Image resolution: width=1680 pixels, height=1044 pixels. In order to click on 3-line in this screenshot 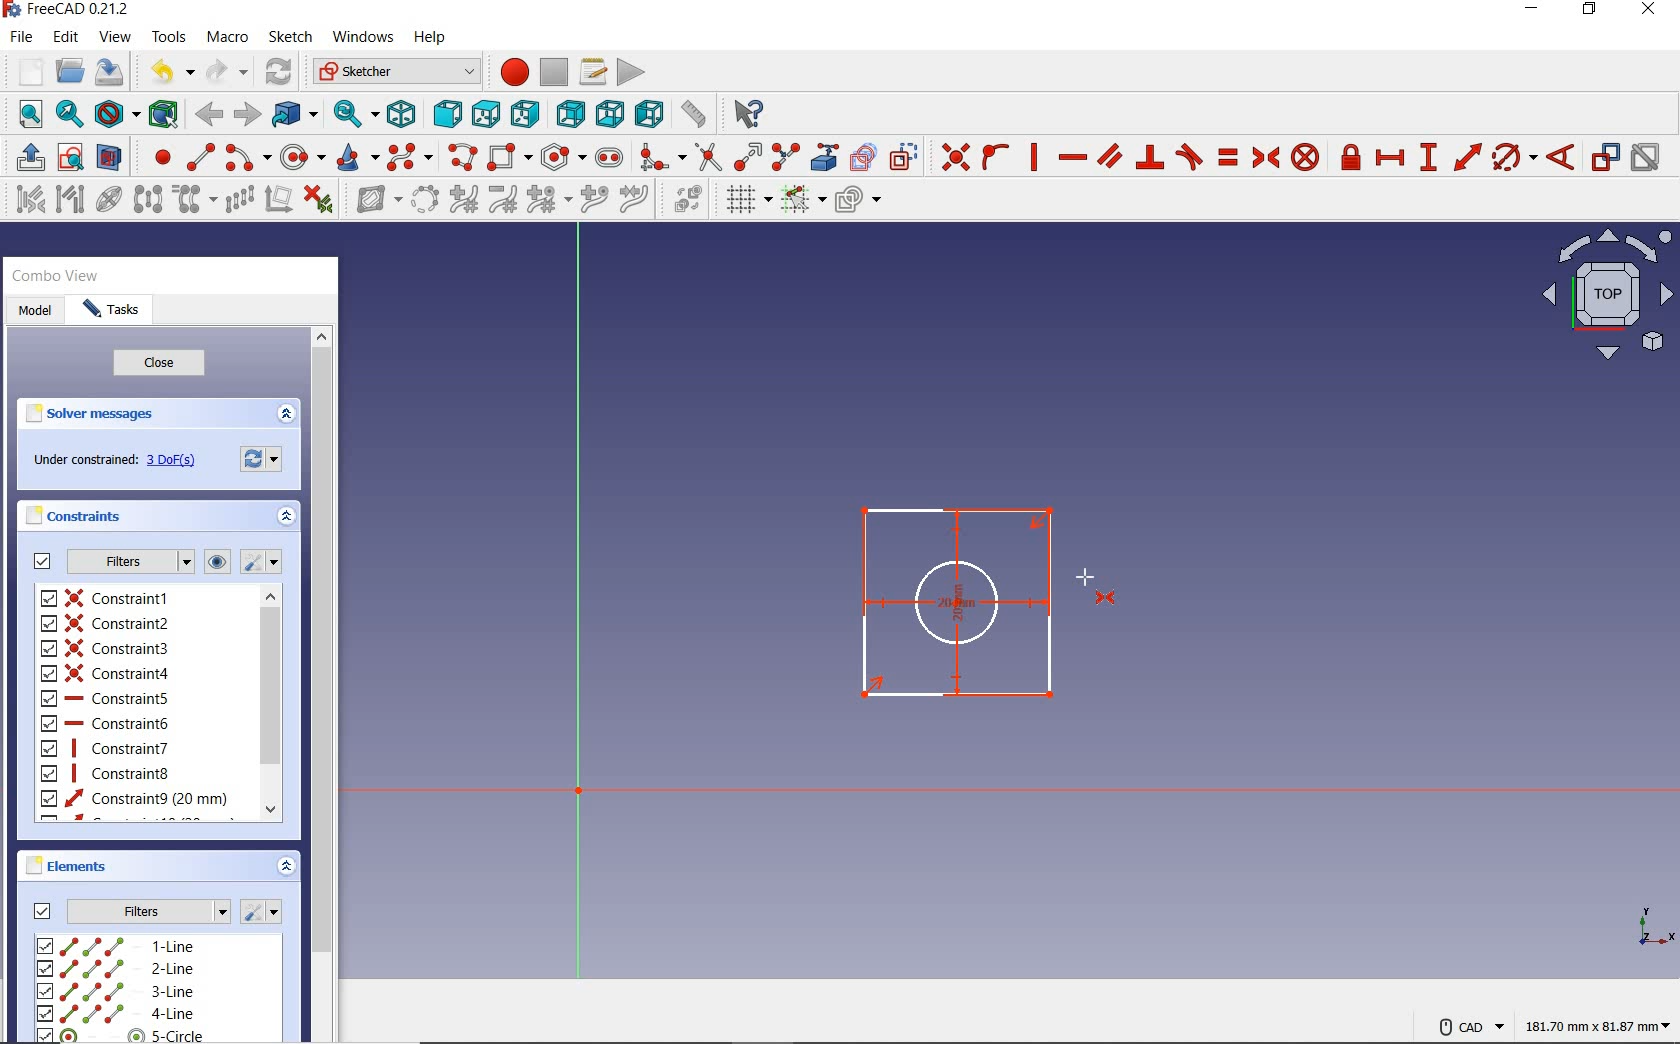, I will do `click(156, 993)`.